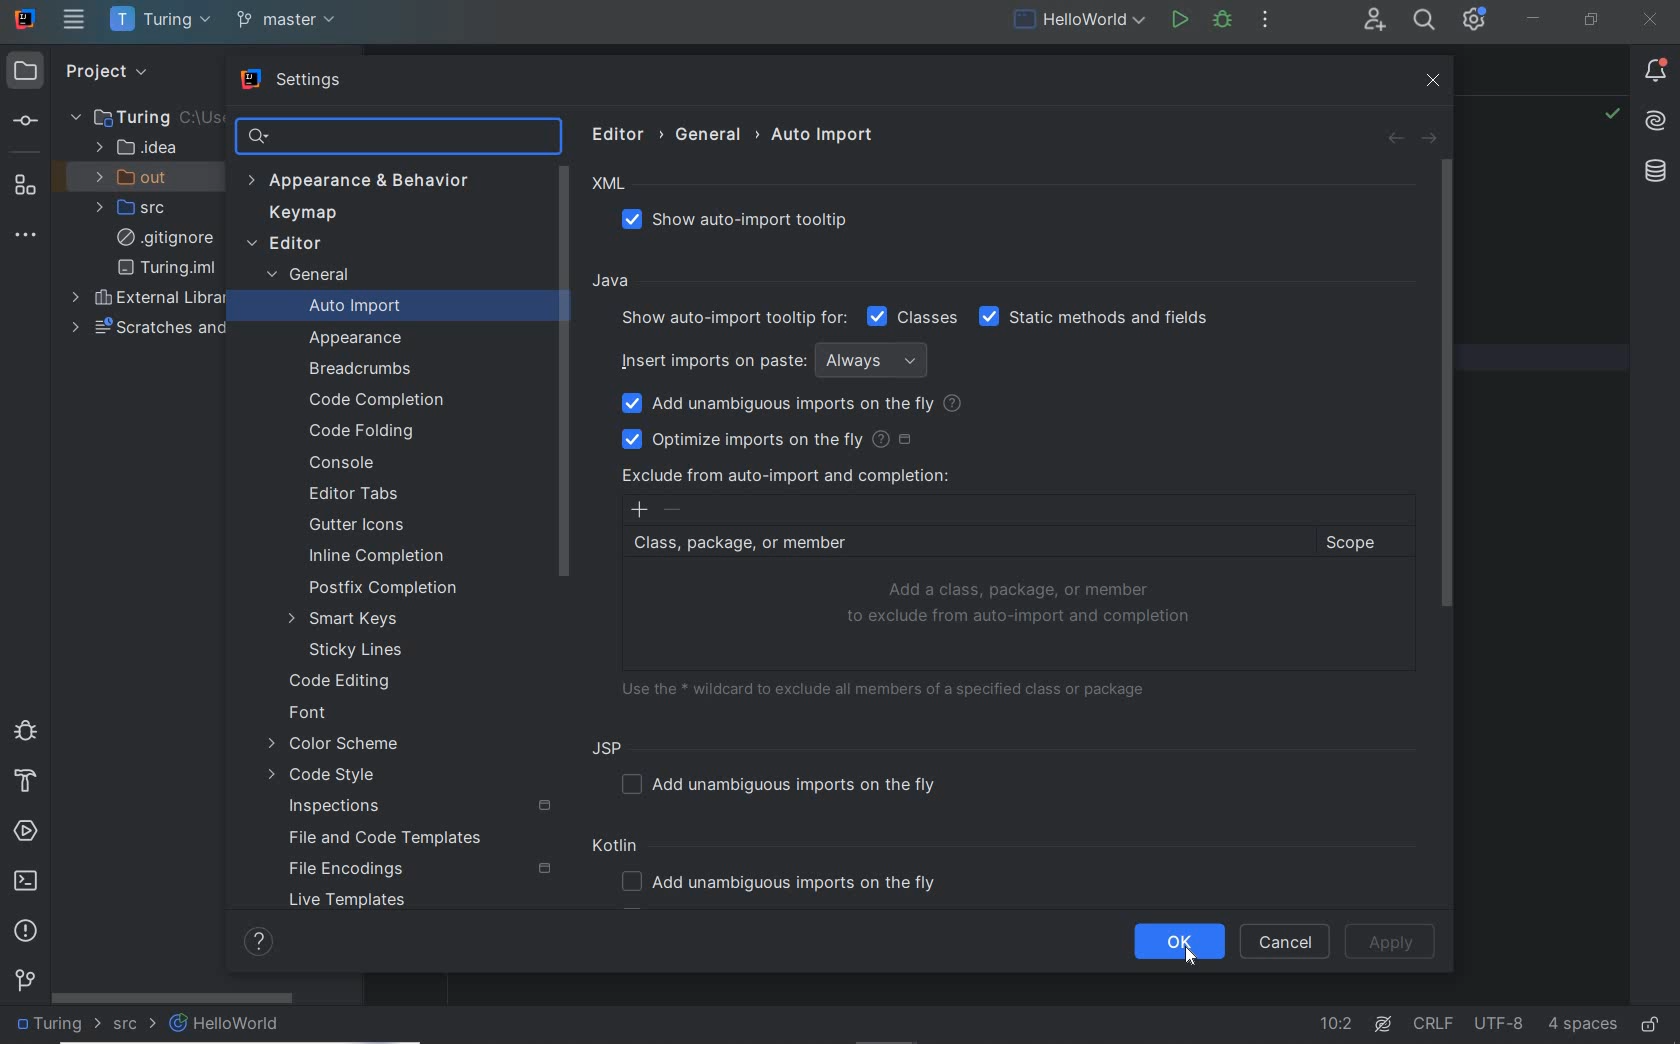  Describe the element at coordinates (28, 832) in the screenshot. I see `services` at that location.